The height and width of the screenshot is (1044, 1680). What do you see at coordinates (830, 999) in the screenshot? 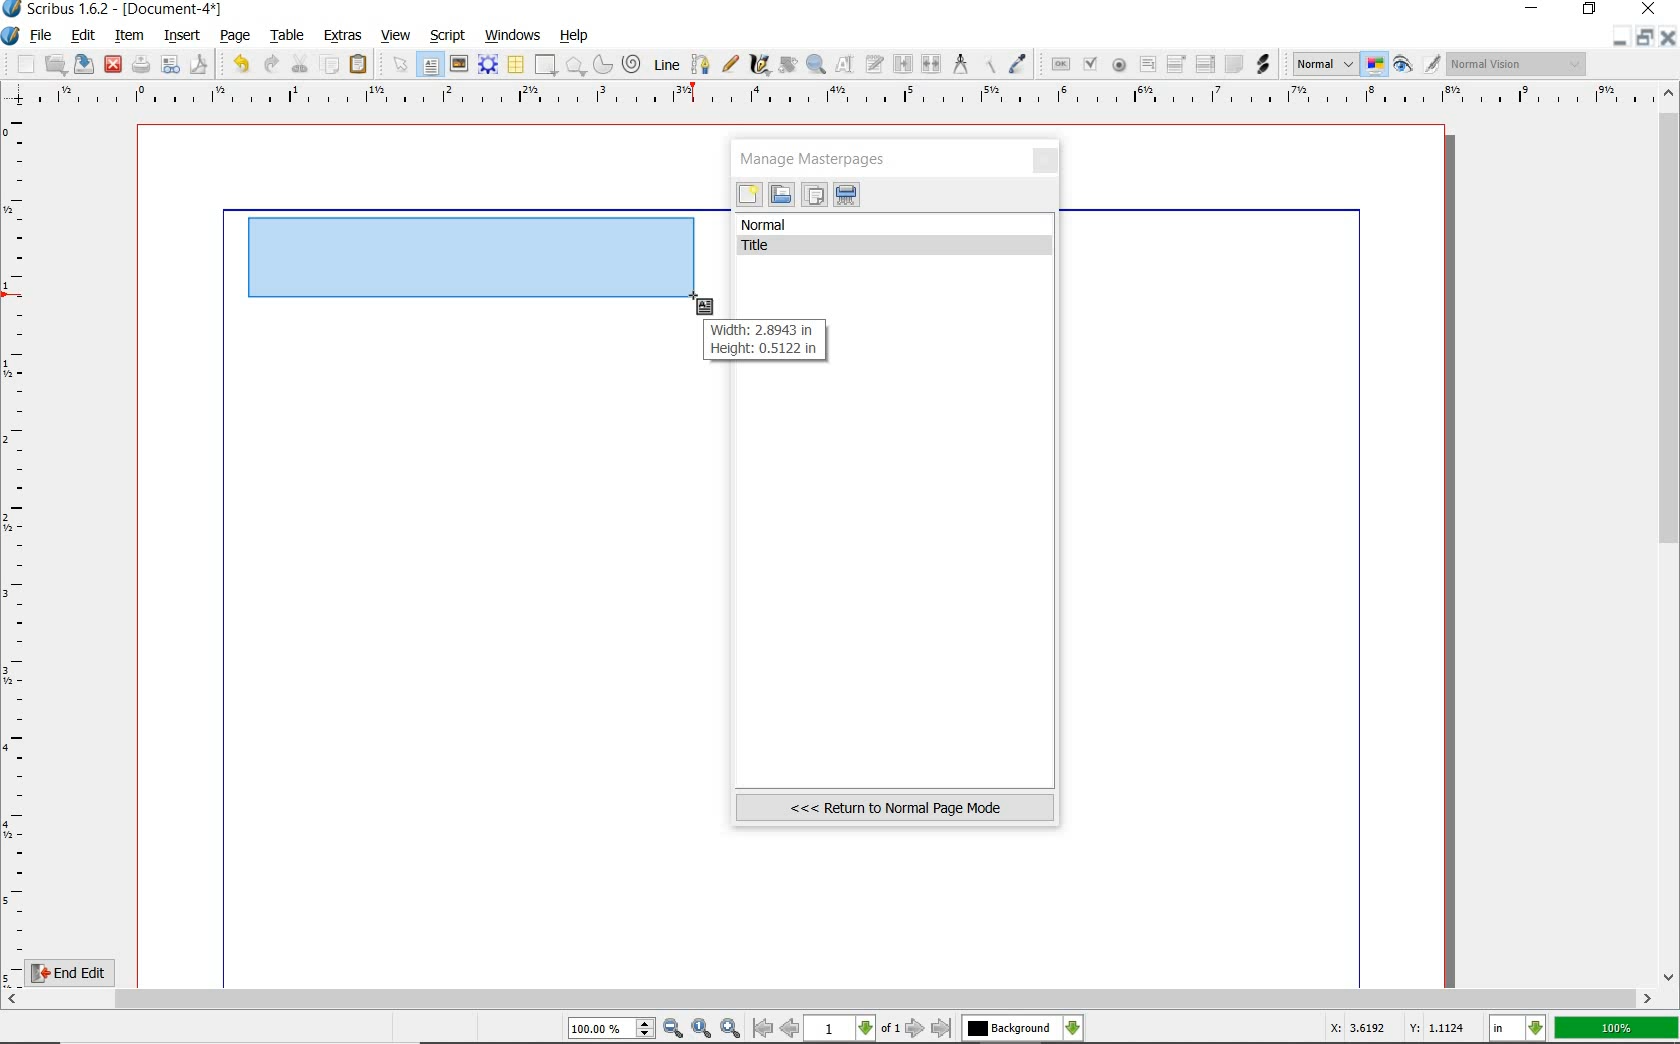
I see `scrollbar` at bounding box center [830, 999].